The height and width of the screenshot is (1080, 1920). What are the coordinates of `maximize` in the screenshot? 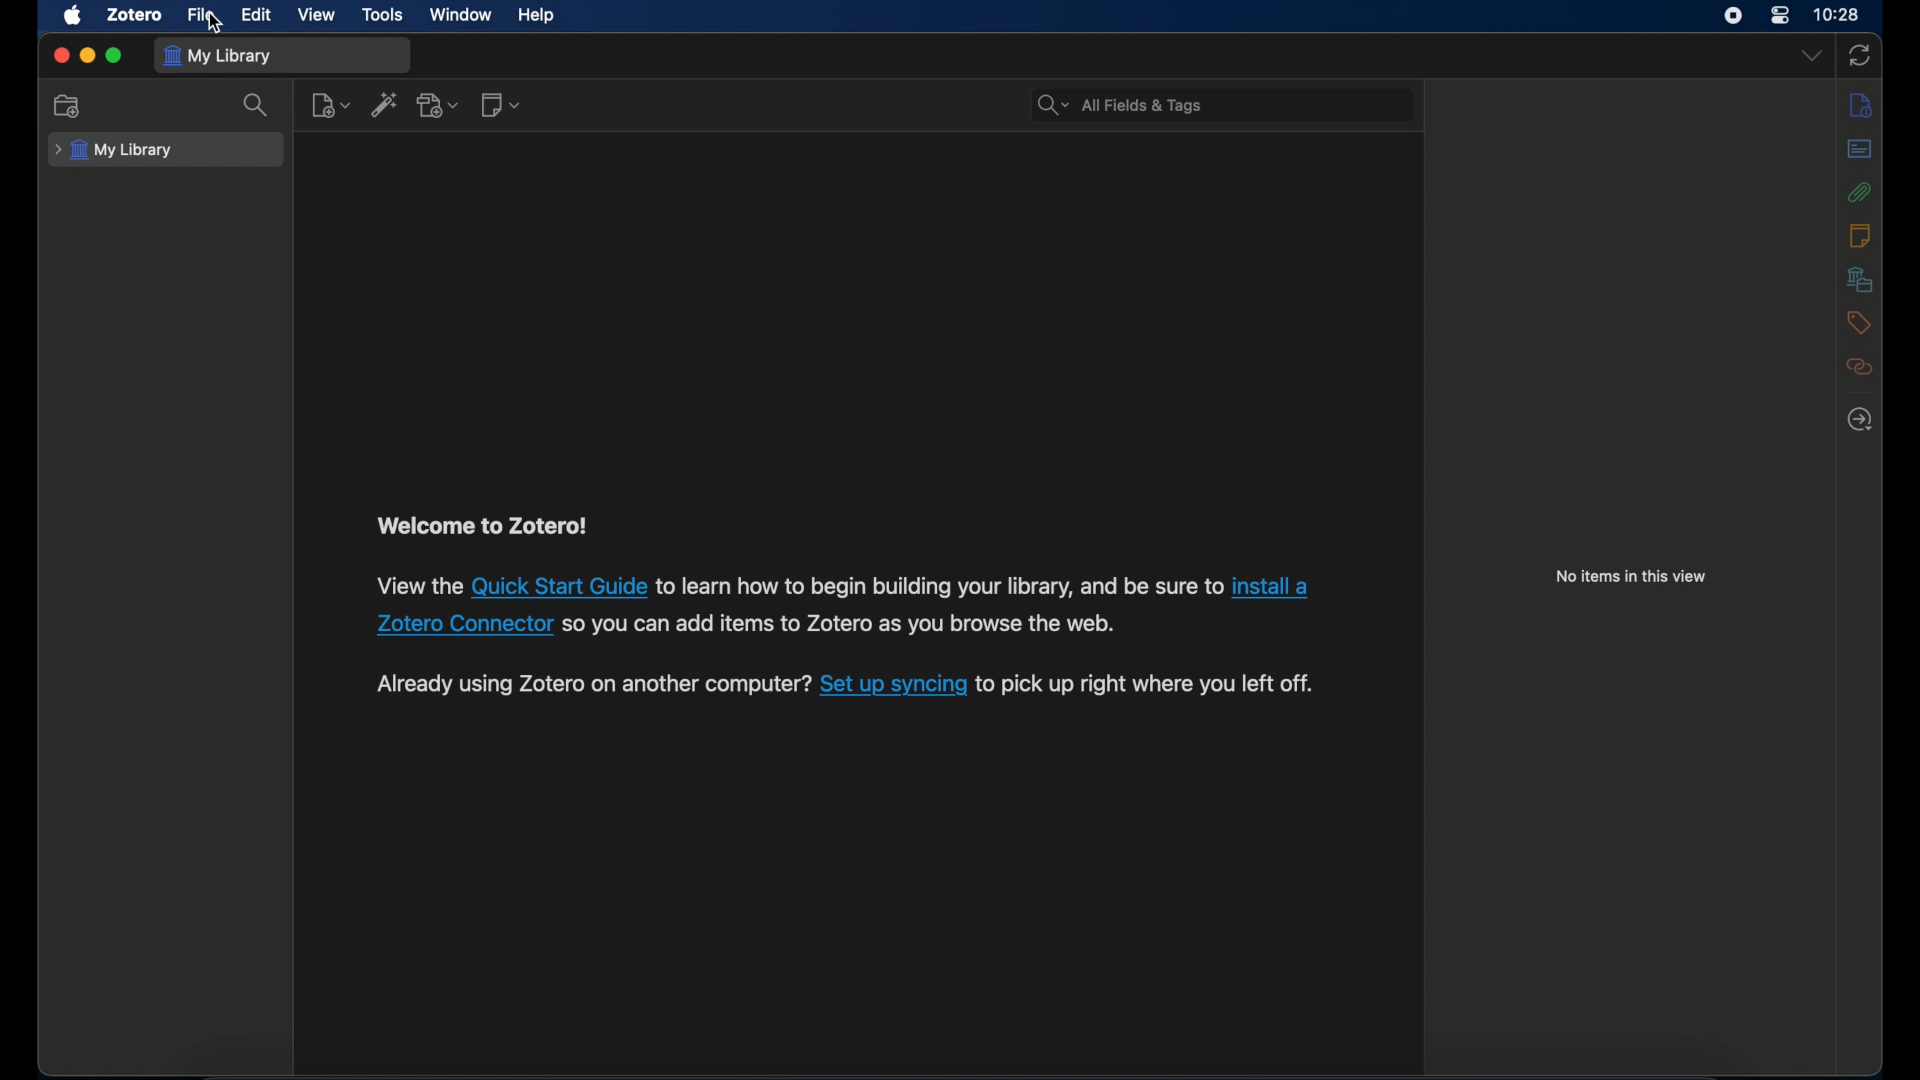 It's located at (114, 56).